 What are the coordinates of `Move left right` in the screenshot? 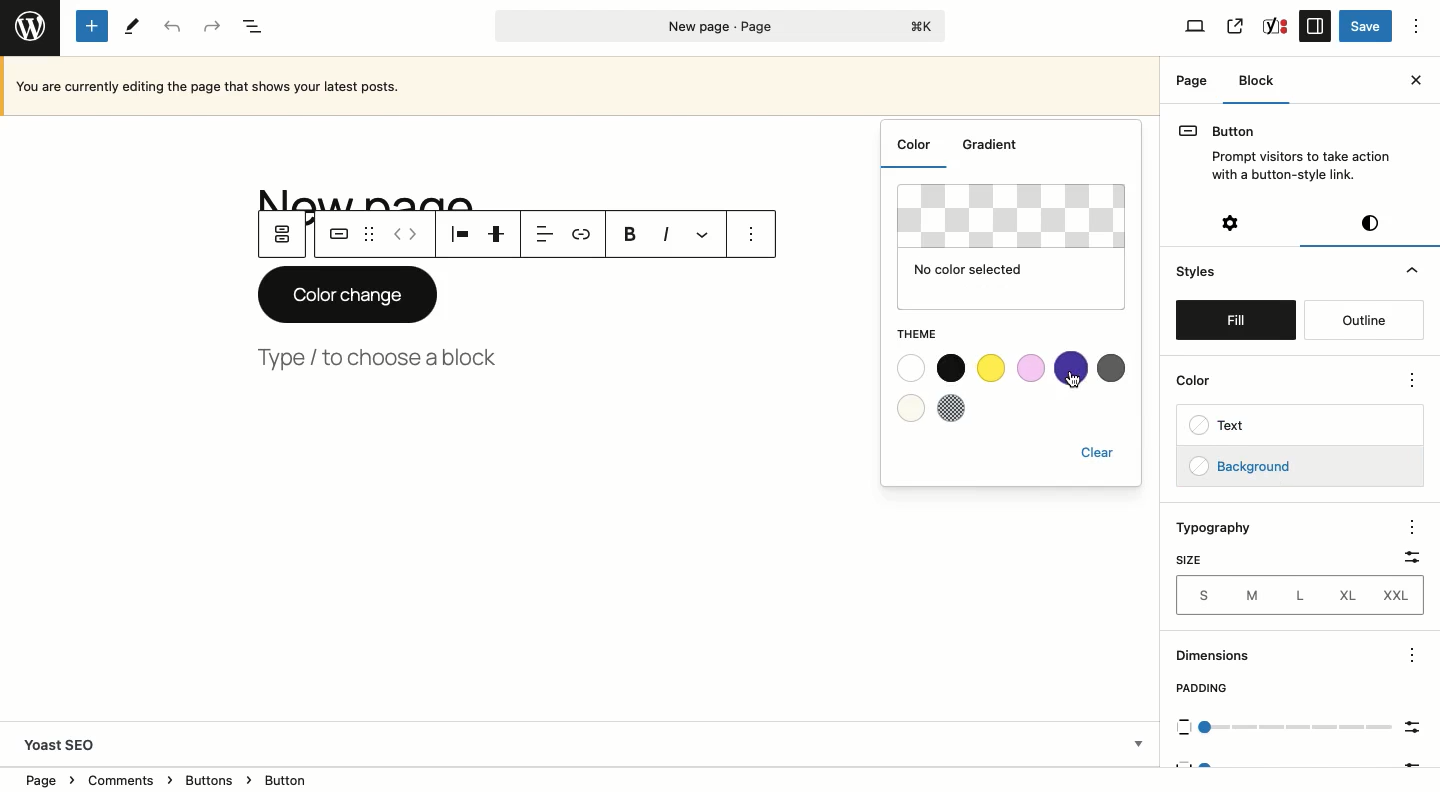 It's located at (405, 235).